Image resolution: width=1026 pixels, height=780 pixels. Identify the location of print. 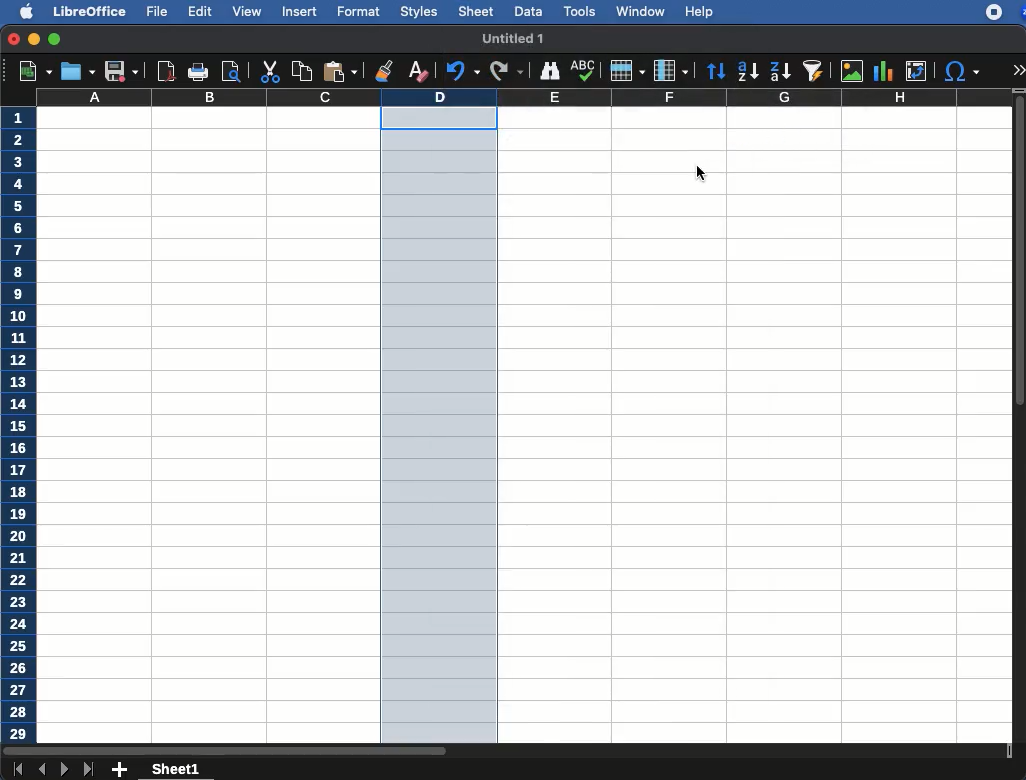
(199, 71).